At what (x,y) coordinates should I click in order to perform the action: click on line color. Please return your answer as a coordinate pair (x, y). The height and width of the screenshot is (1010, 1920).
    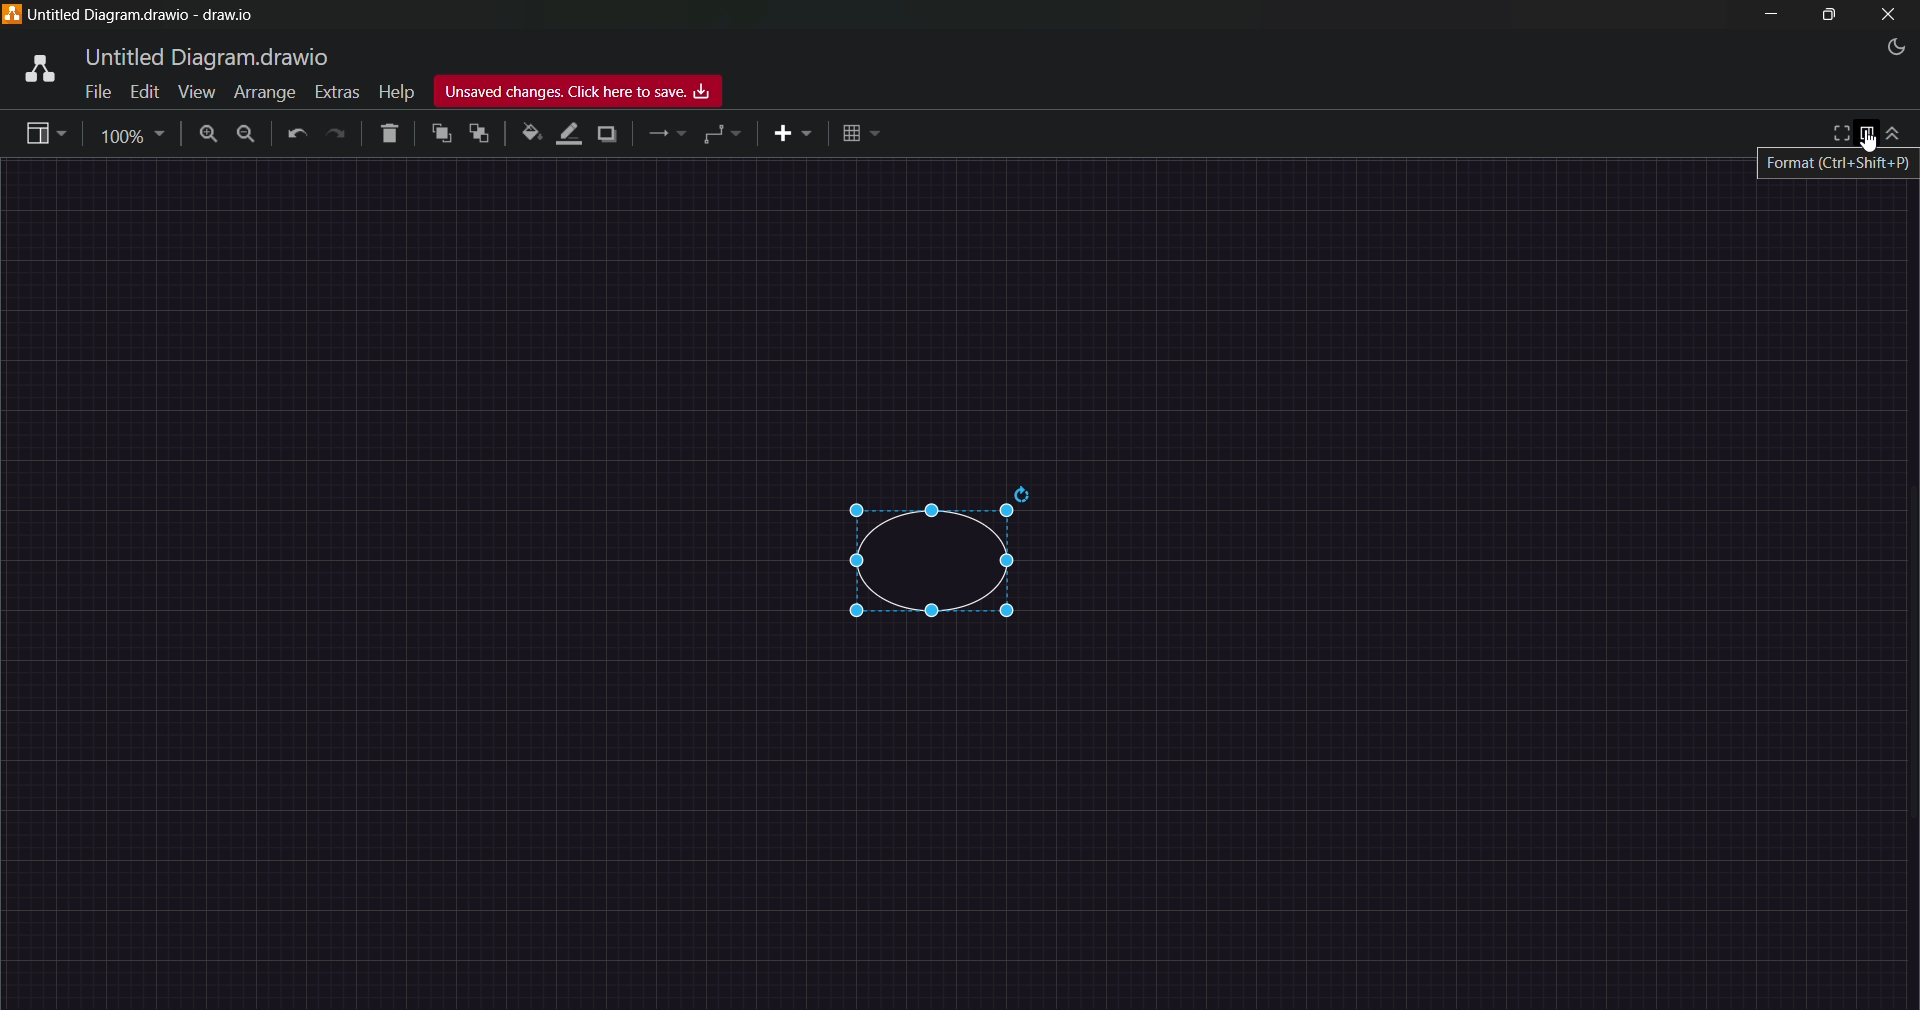
    Looking at the image, I should click on (565, 134).